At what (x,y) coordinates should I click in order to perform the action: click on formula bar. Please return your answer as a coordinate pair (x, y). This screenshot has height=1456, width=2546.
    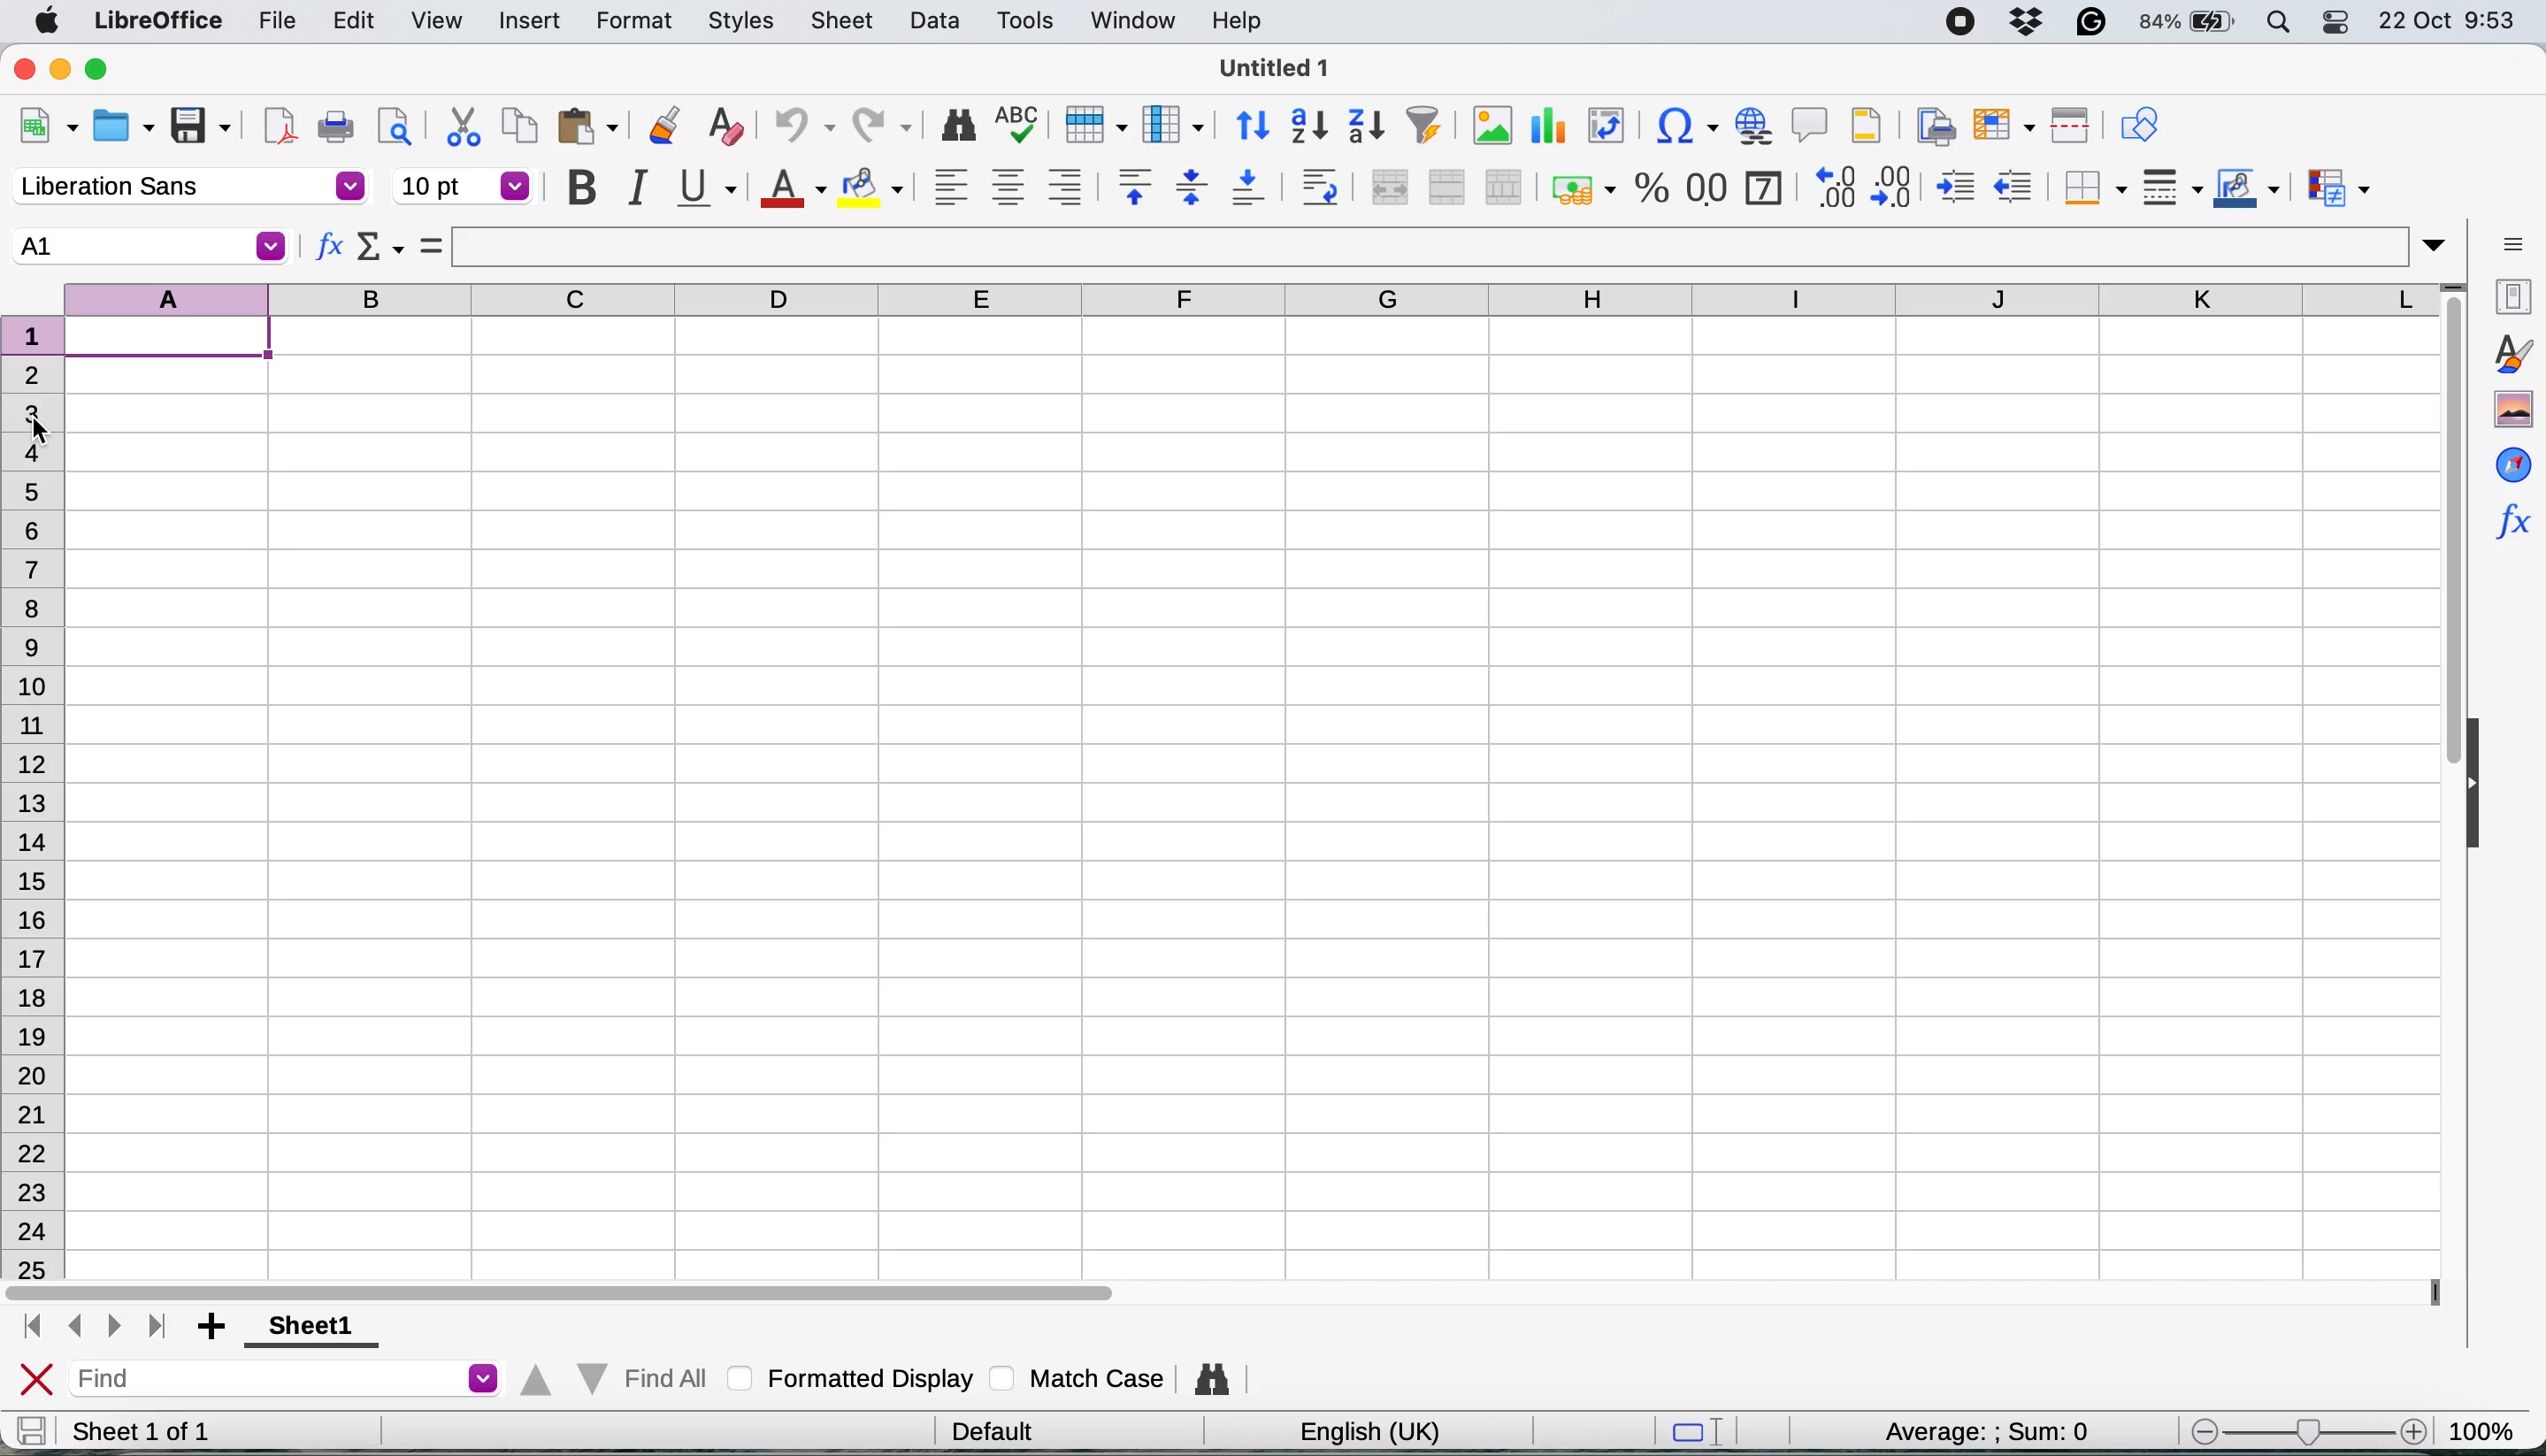
    Looking at the image, I should click on (1452, 246).